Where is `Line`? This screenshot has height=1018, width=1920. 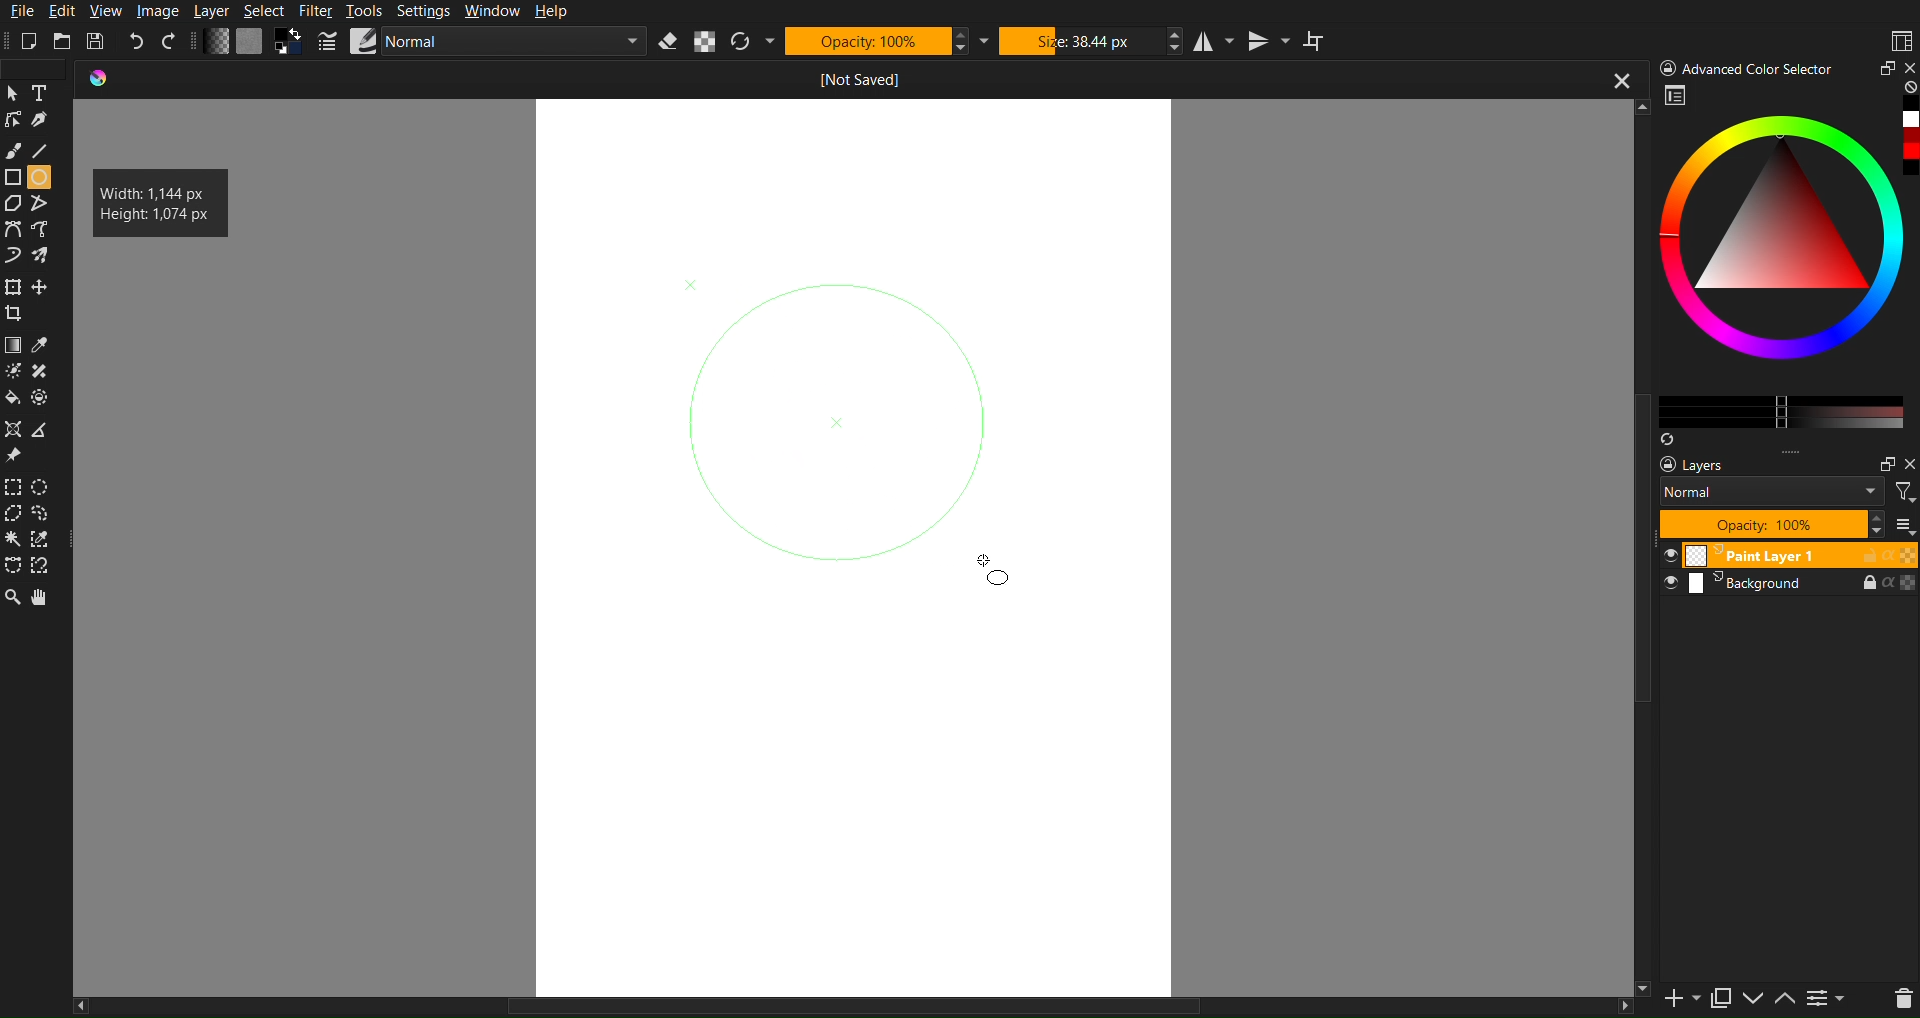
Line is located at coordinates (50, 153).